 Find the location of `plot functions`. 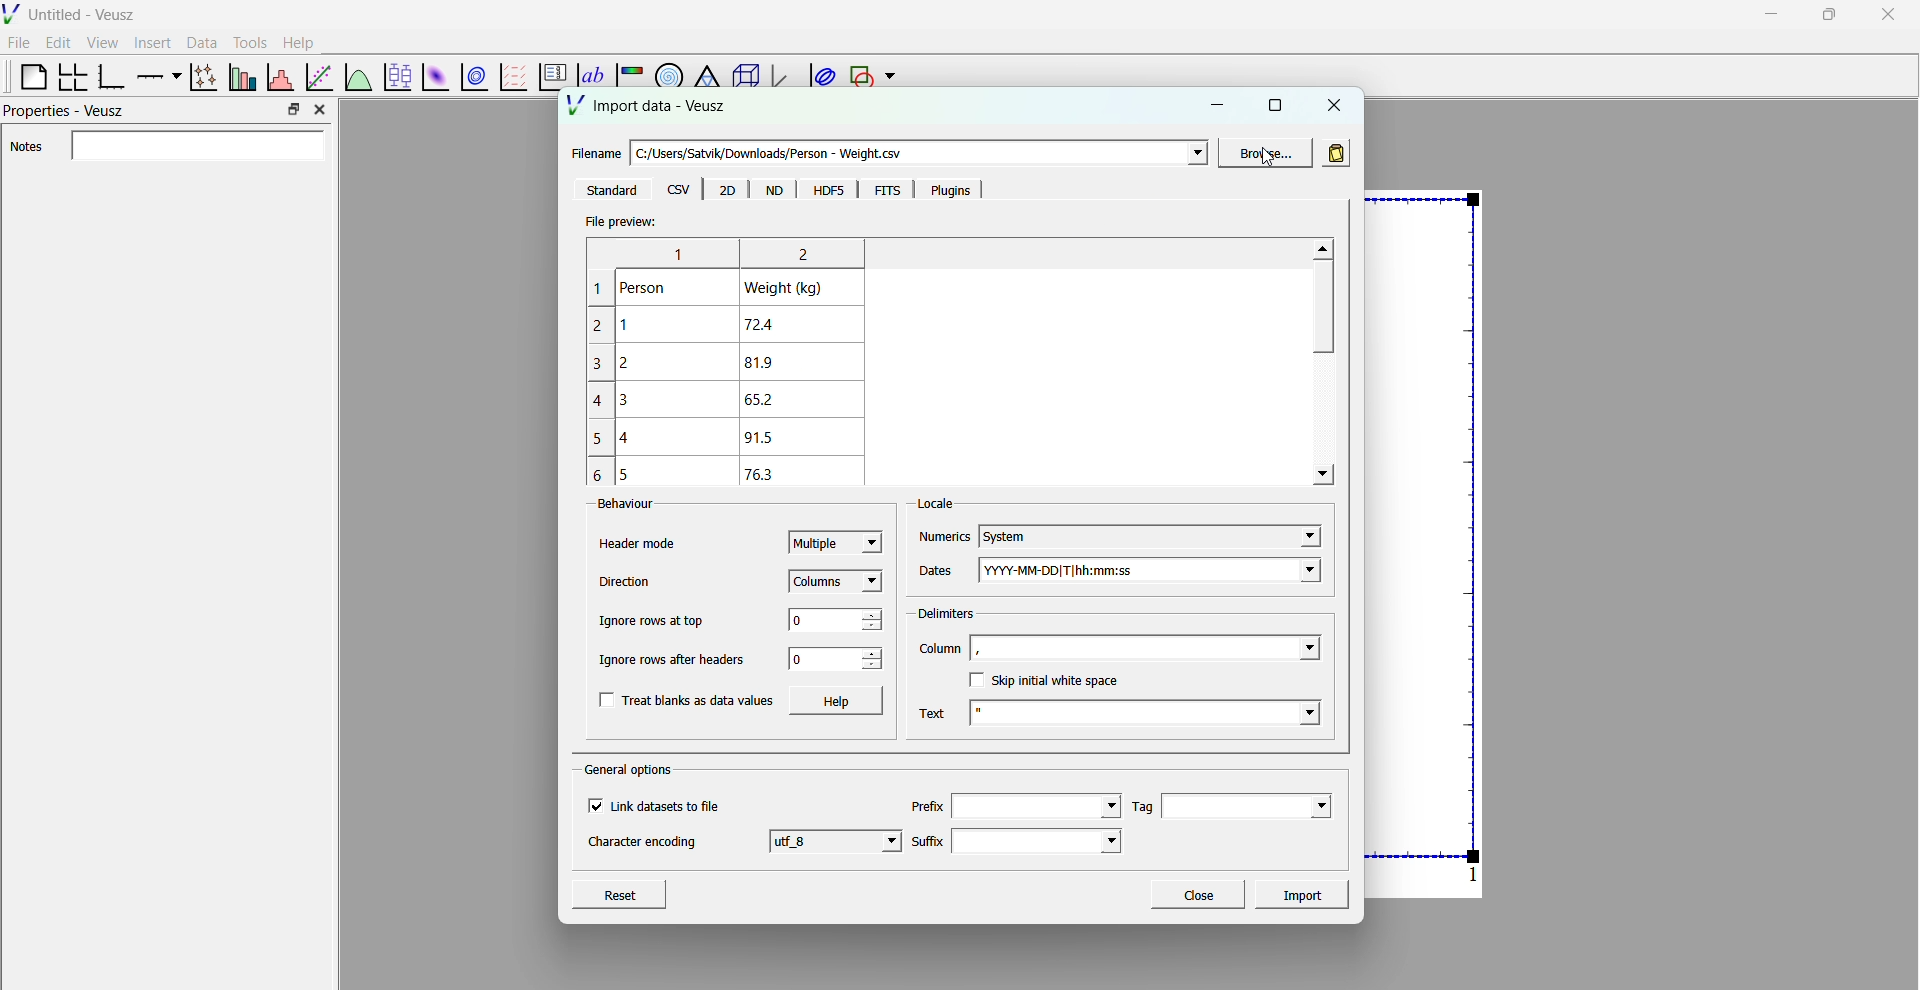

plot functions is located at coordinates (357, 76).